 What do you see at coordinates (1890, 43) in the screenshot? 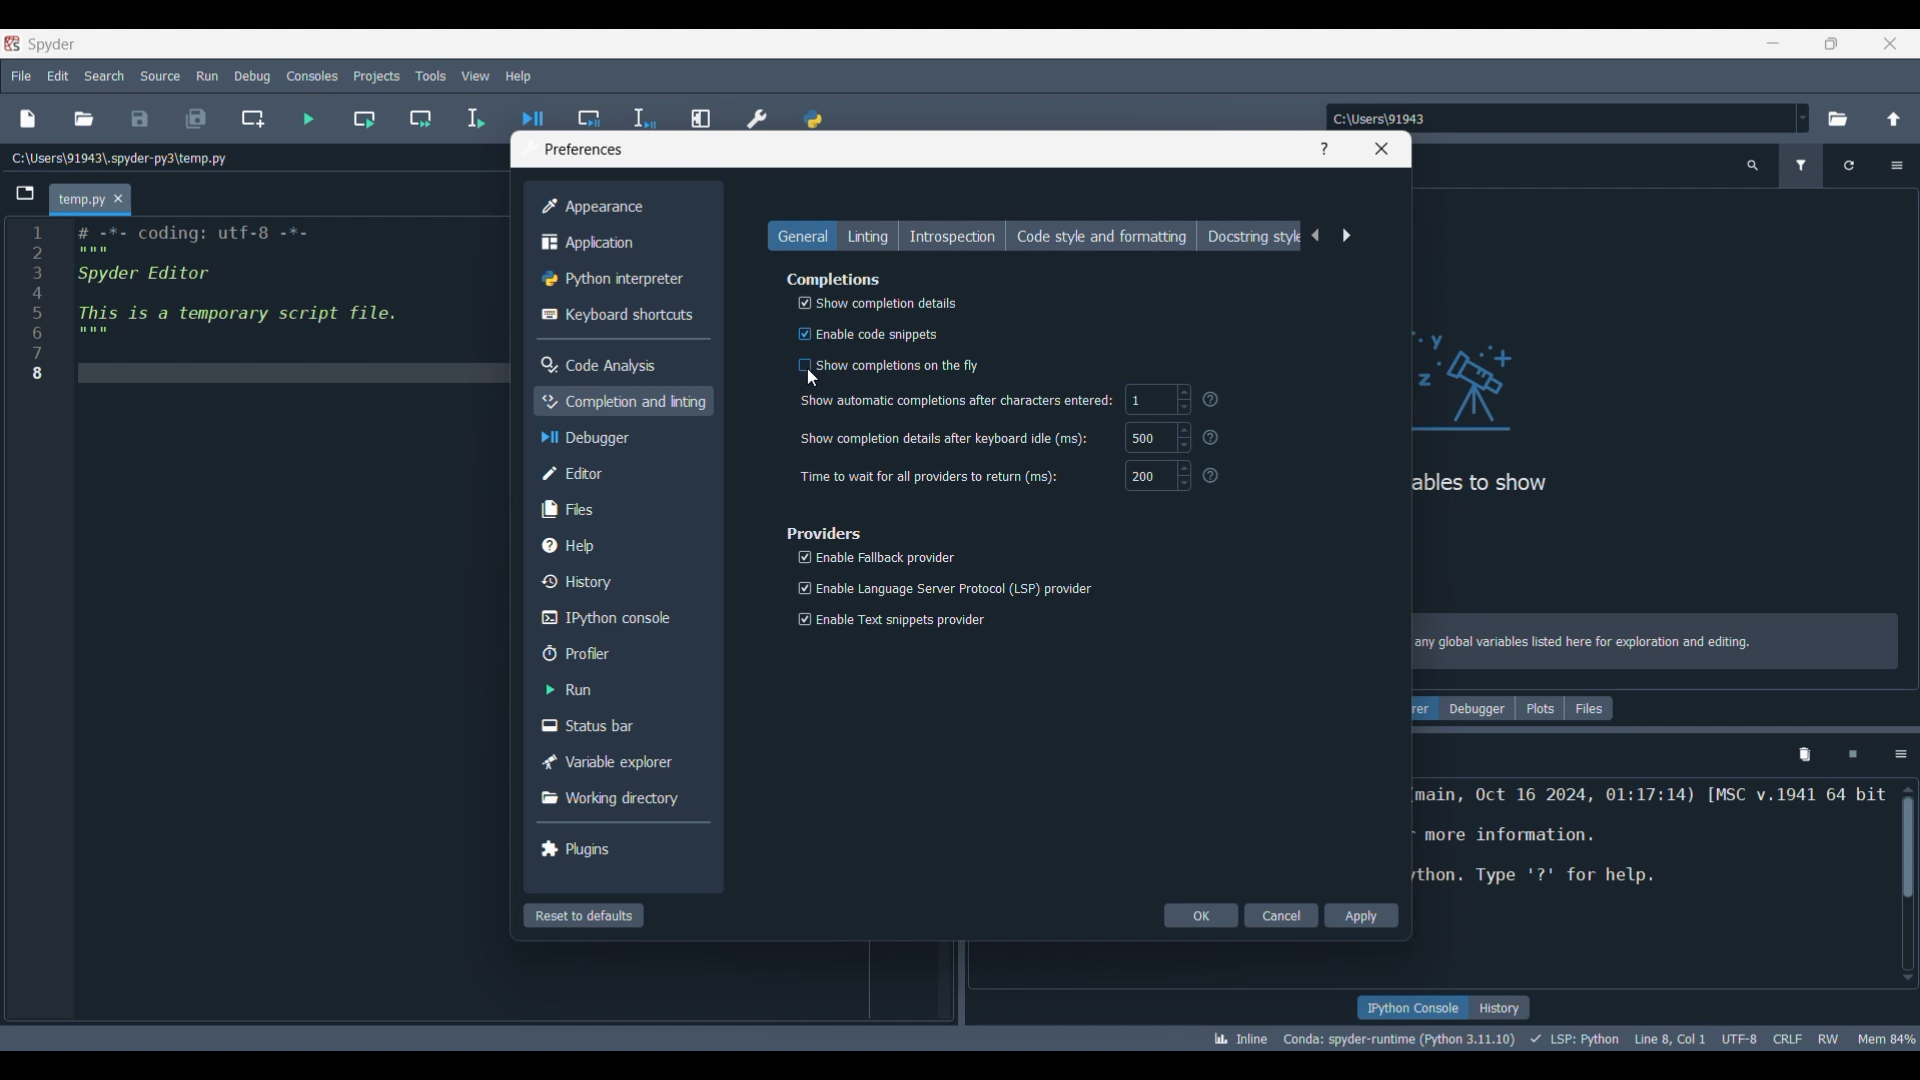
I see `Close` at bounding box center [1890, 43].